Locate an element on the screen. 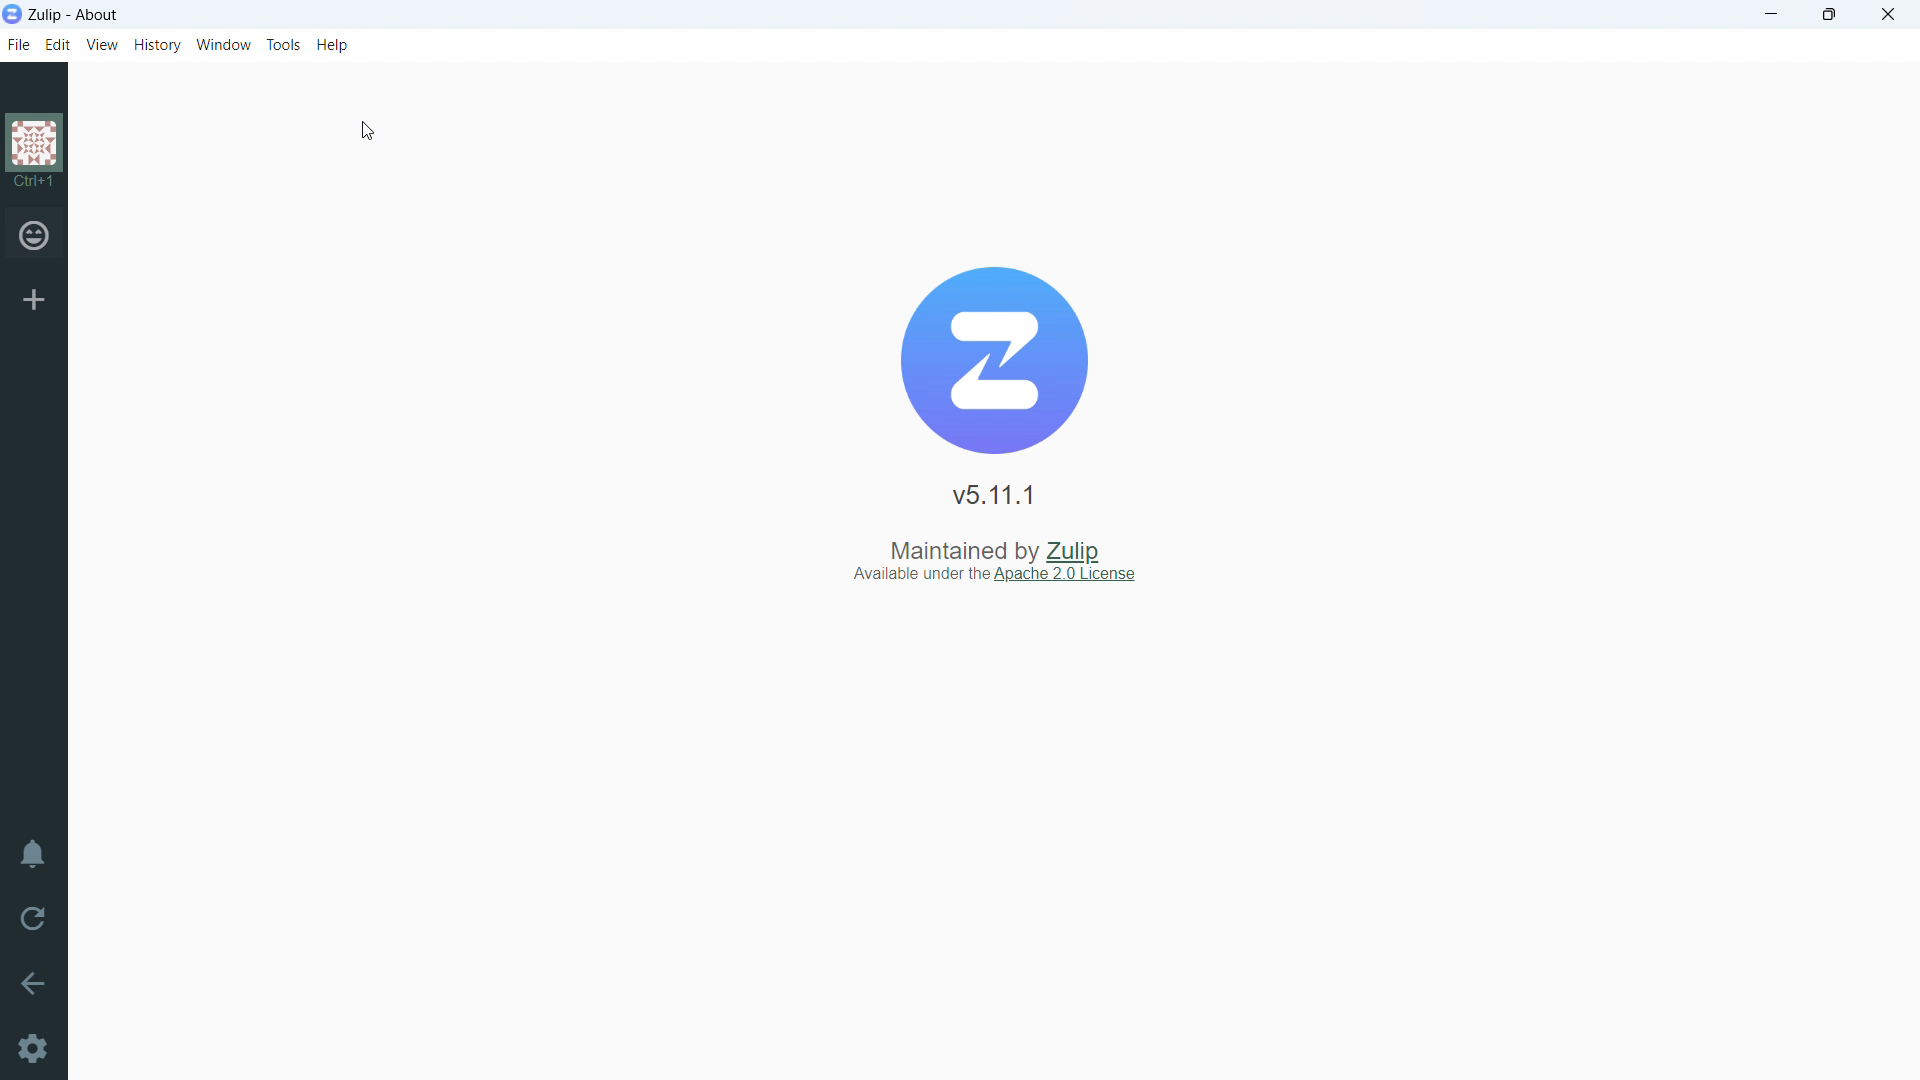 This screenshot has width=1920, height=1080. Pointer is located at coordinates (374, 136).